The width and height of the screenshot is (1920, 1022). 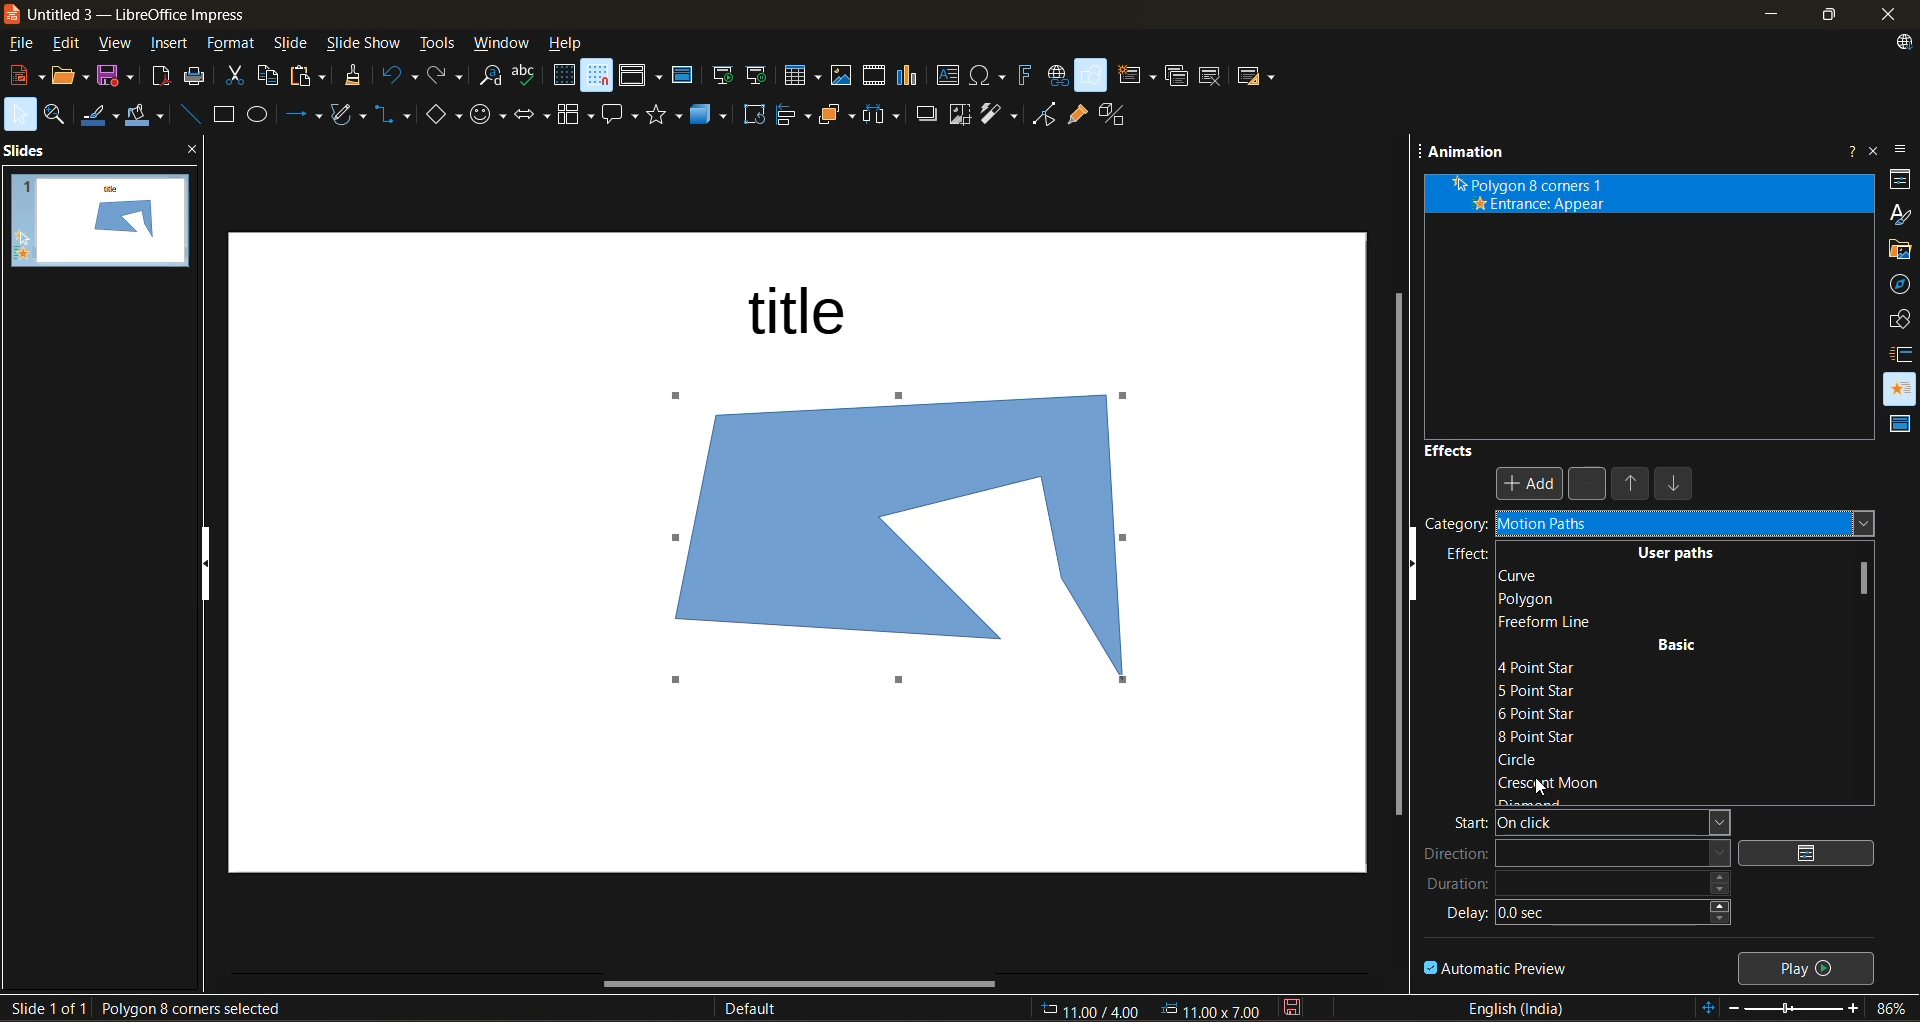 I want to click on view, so click(x=115, y=46).